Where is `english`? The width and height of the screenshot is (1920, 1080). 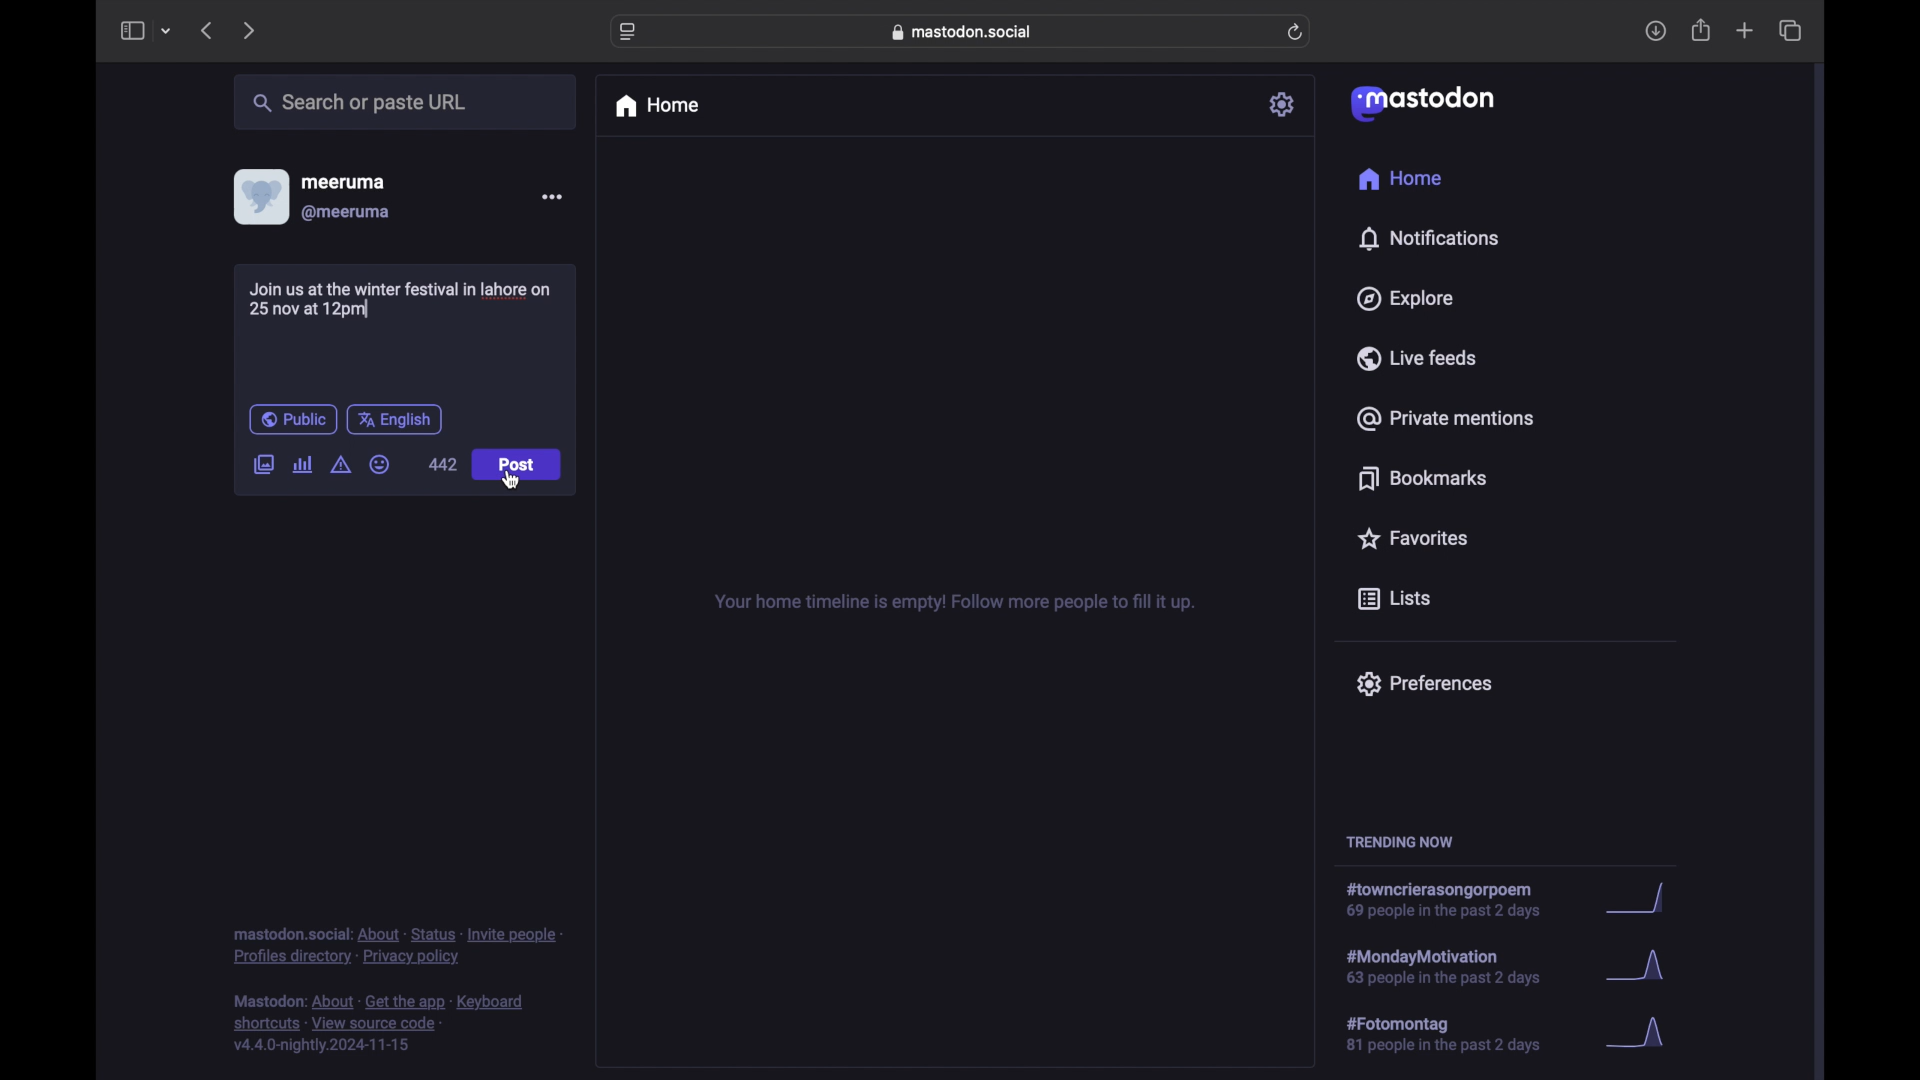 english is located at coordinates (395, 419).